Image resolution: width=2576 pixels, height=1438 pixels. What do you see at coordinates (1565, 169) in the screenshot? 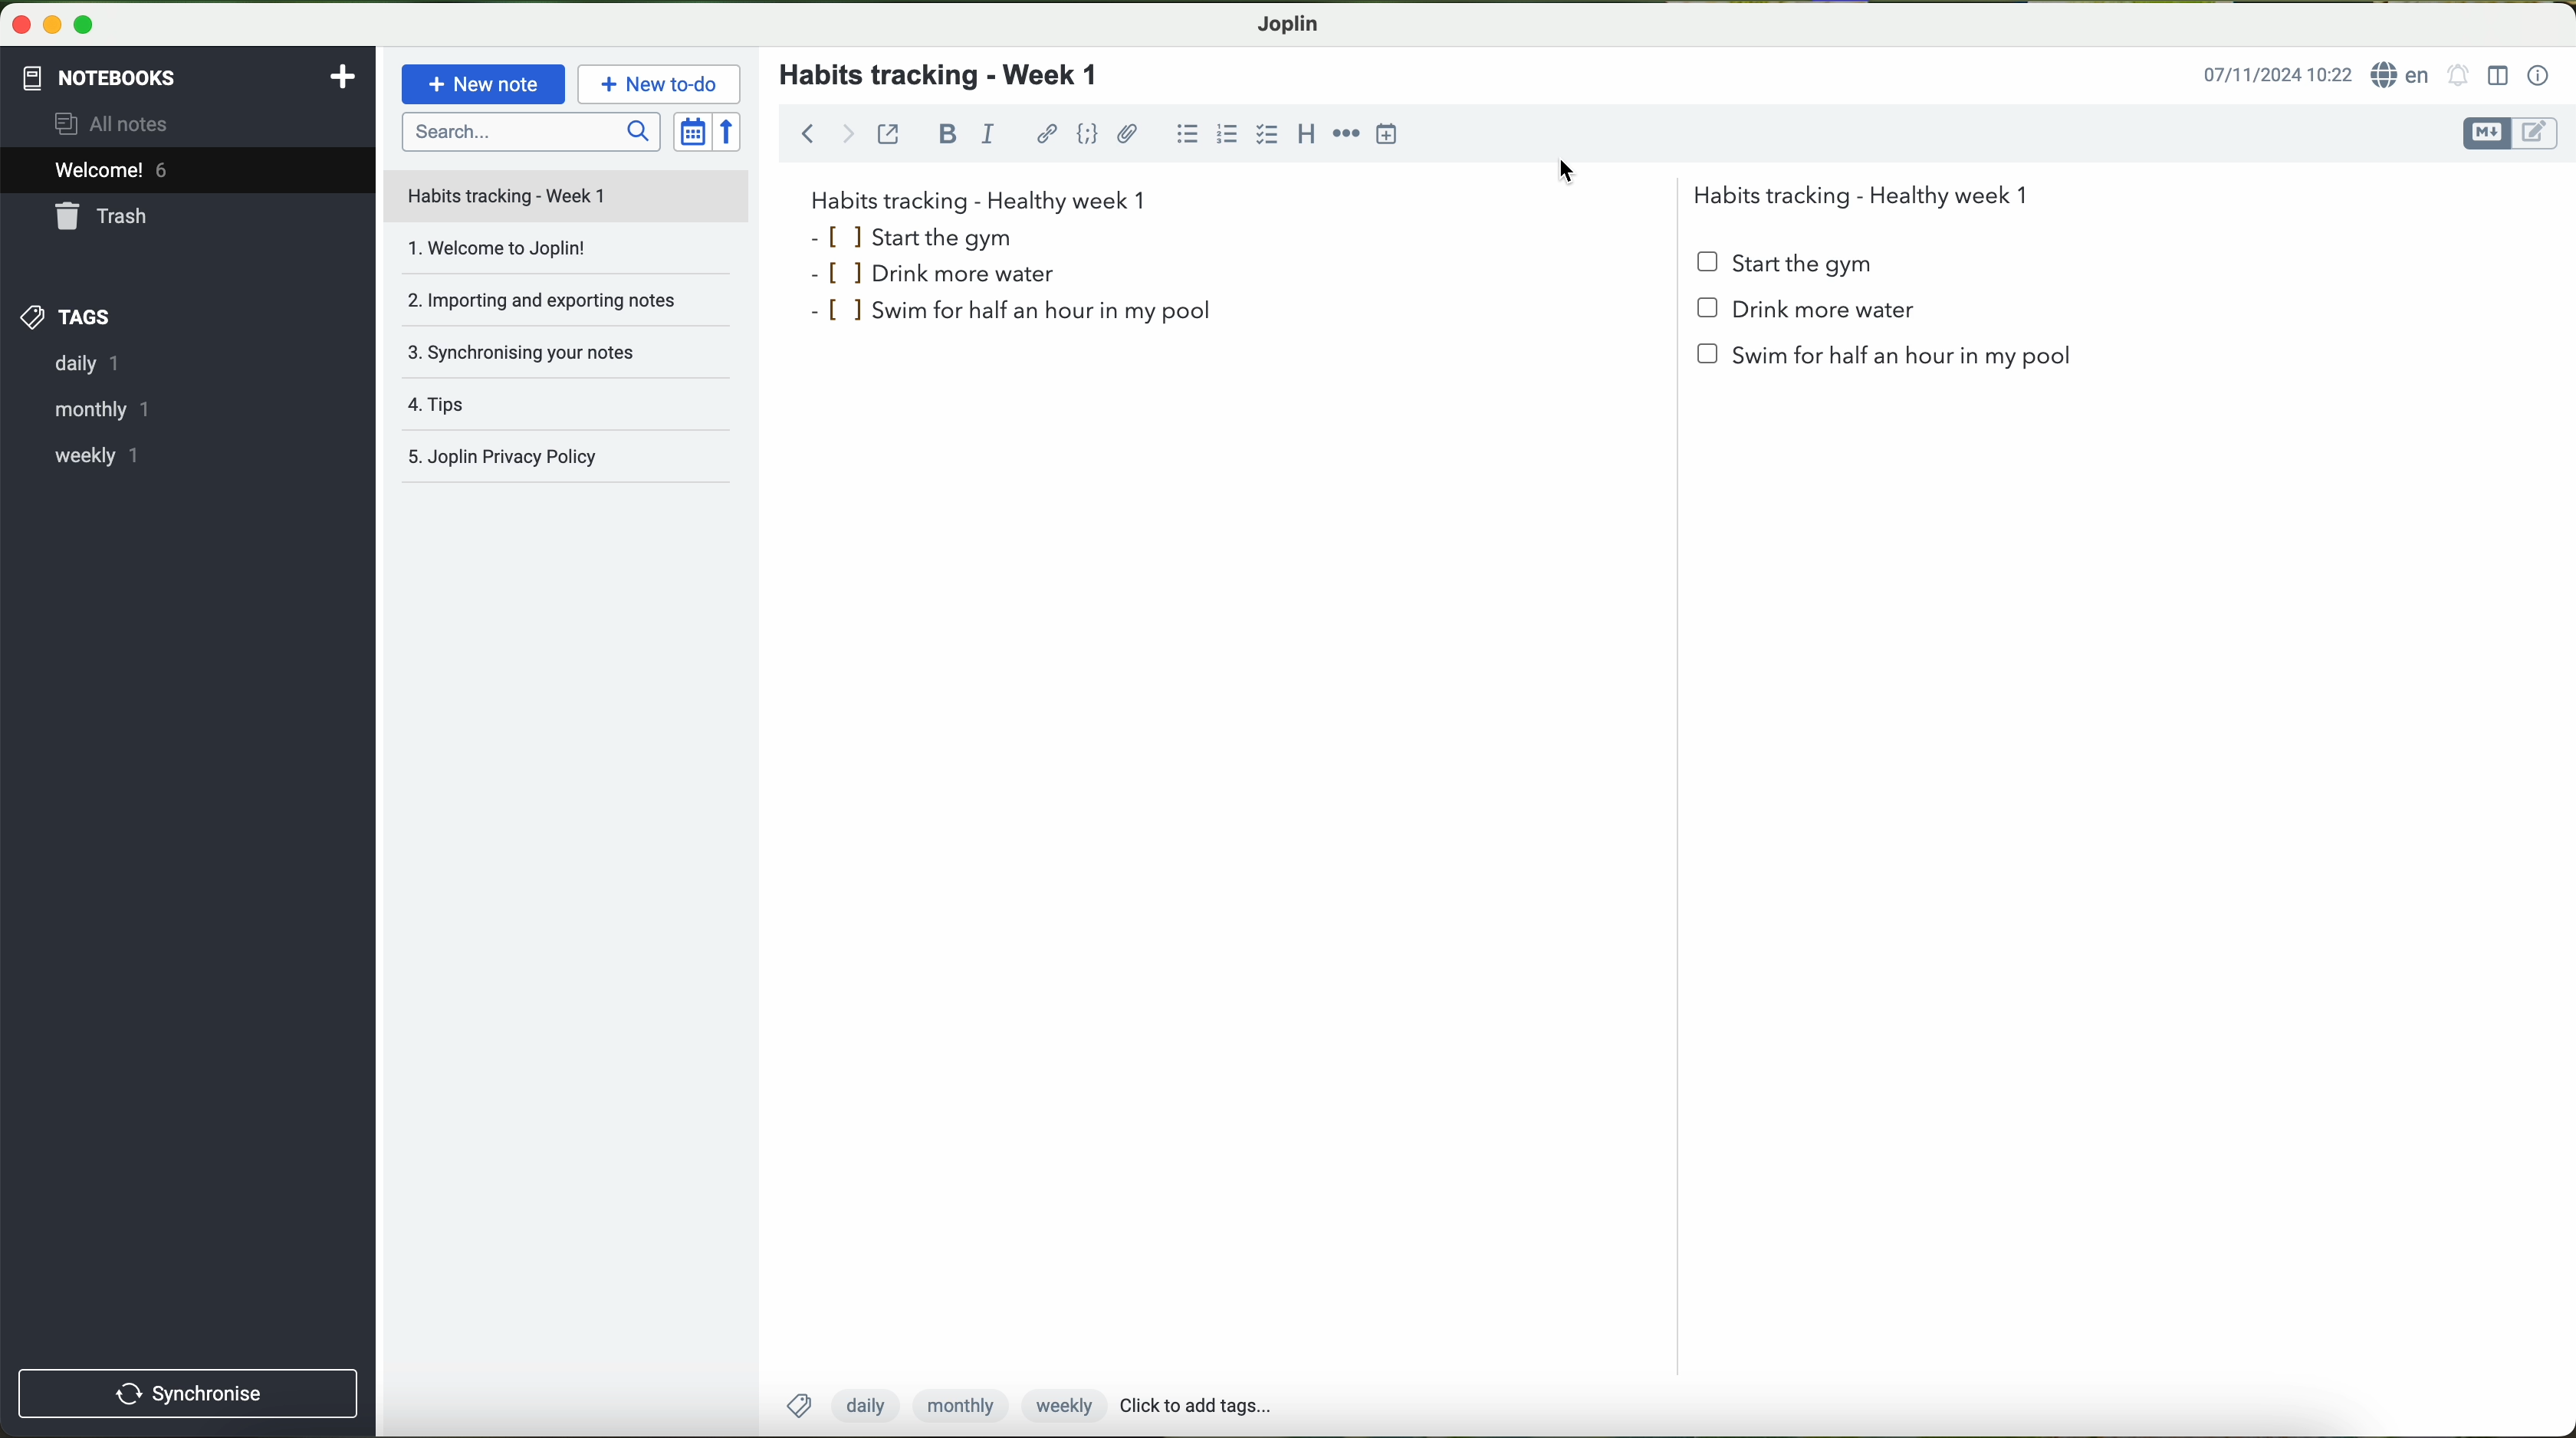
I see `pointer` at bounding box center [1565, 169].